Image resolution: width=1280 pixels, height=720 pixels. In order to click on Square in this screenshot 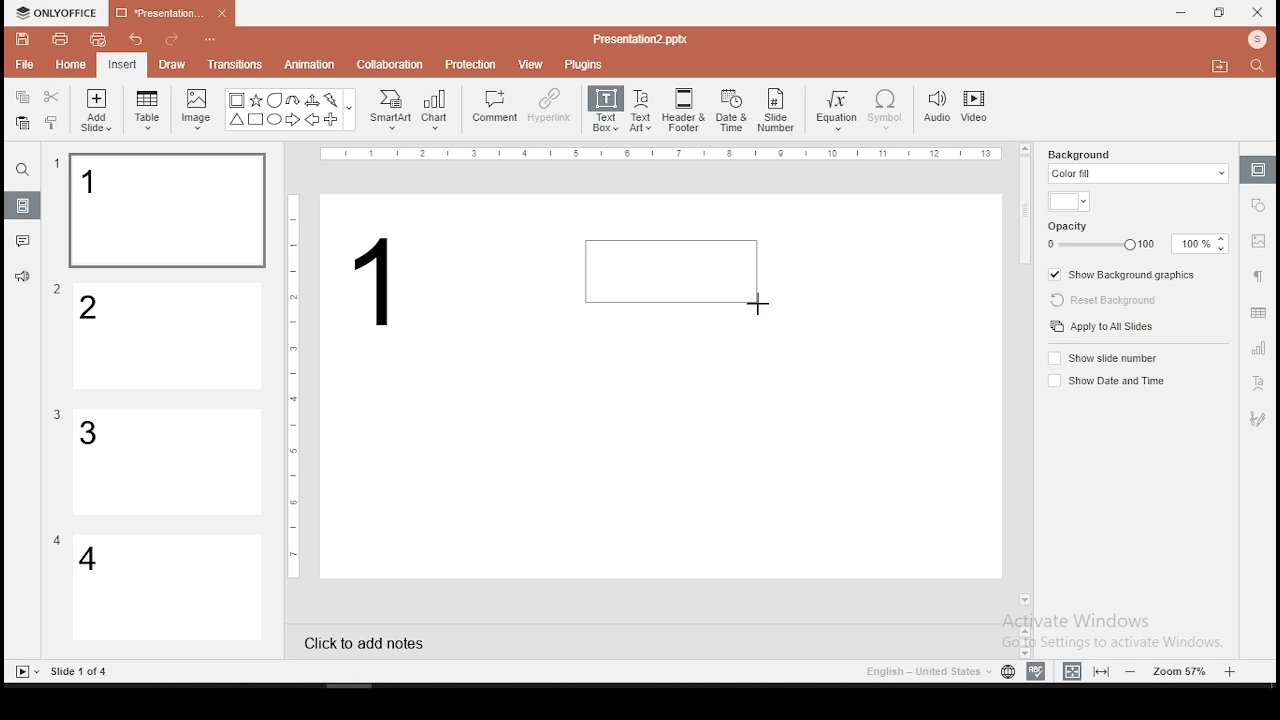, I will do `click(255, 121)`.